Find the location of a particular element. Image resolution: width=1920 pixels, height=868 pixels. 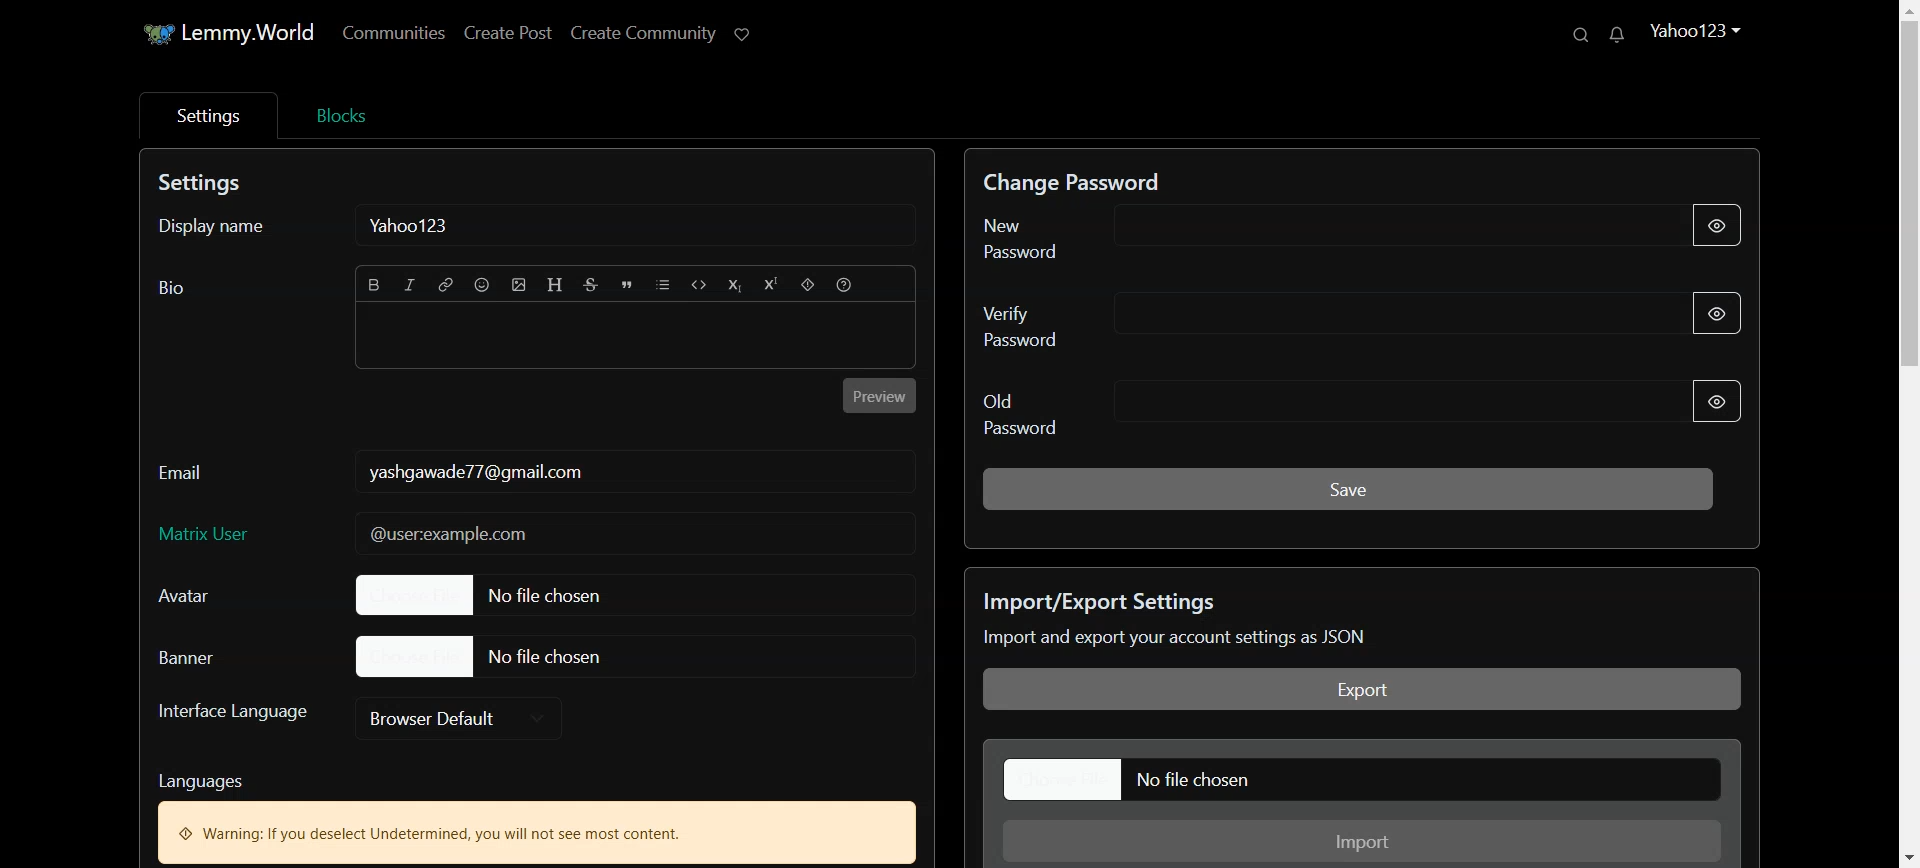

Hide Password is located at coordinates (1732, 312).